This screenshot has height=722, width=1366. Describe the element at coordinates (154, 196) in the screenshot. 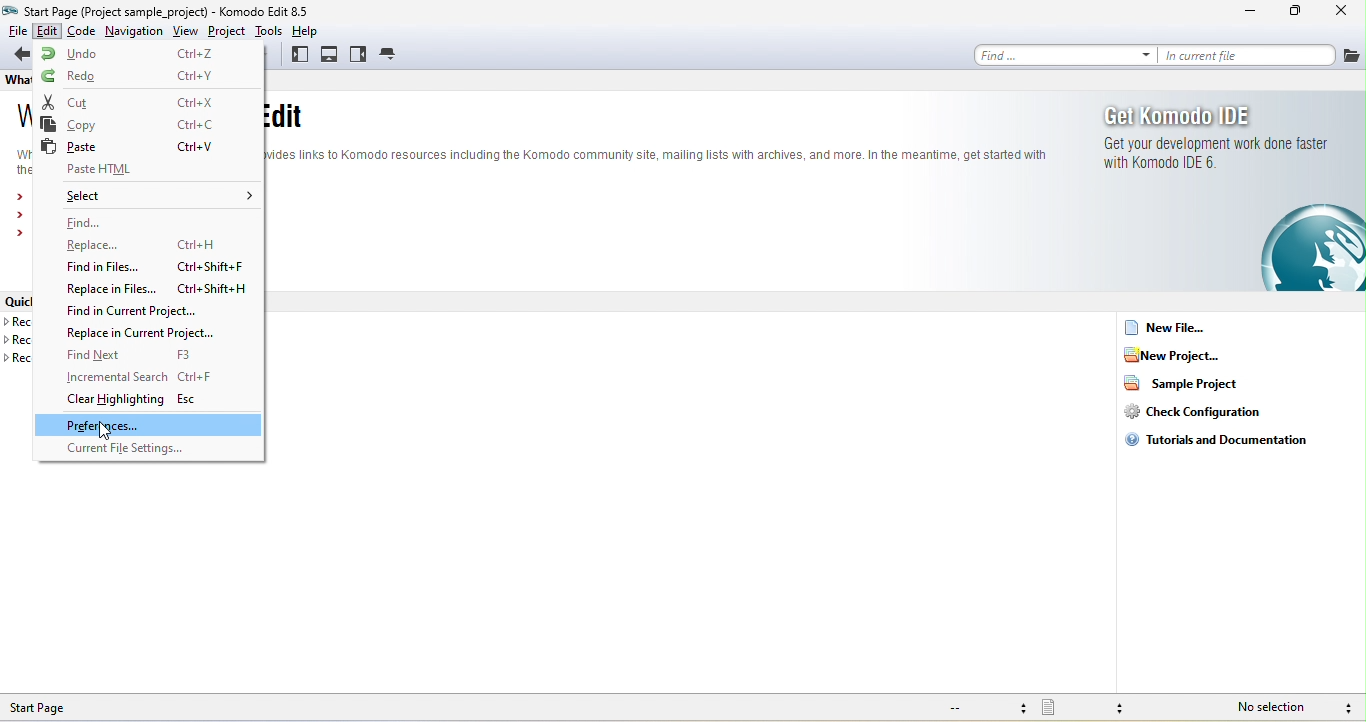

I see `select` at that location.